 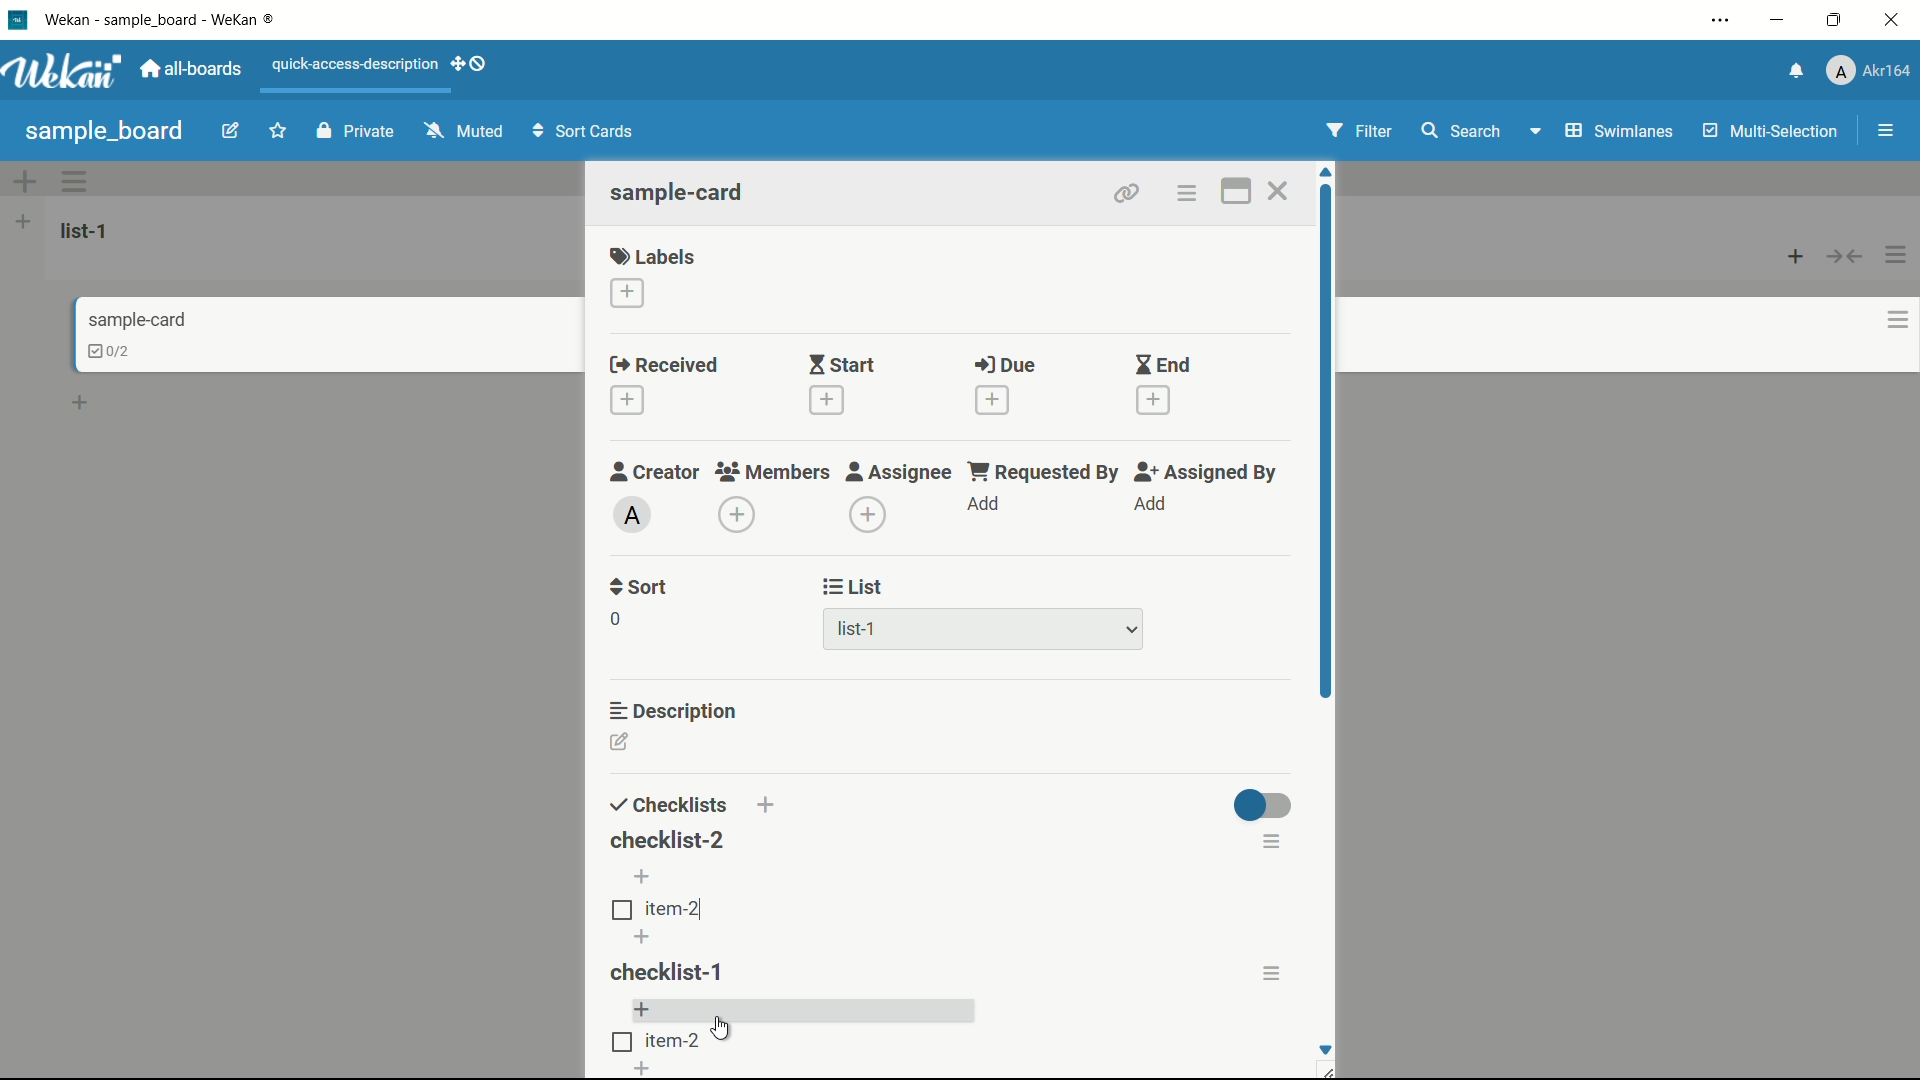 I want to click on add date, so click(x=626, y=401).